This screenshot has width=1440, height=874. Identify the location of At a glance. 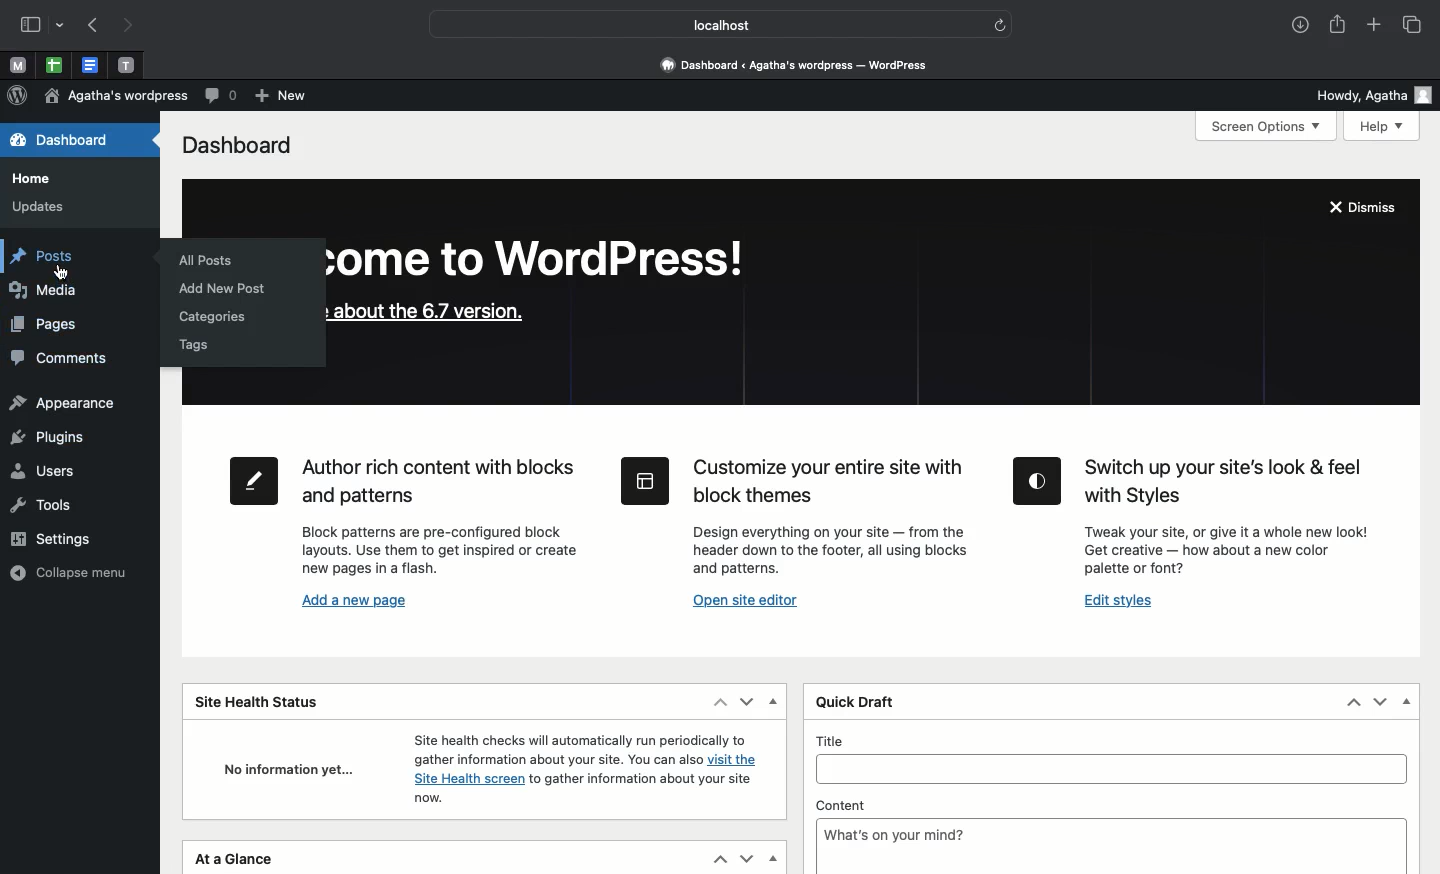
(239, 860).